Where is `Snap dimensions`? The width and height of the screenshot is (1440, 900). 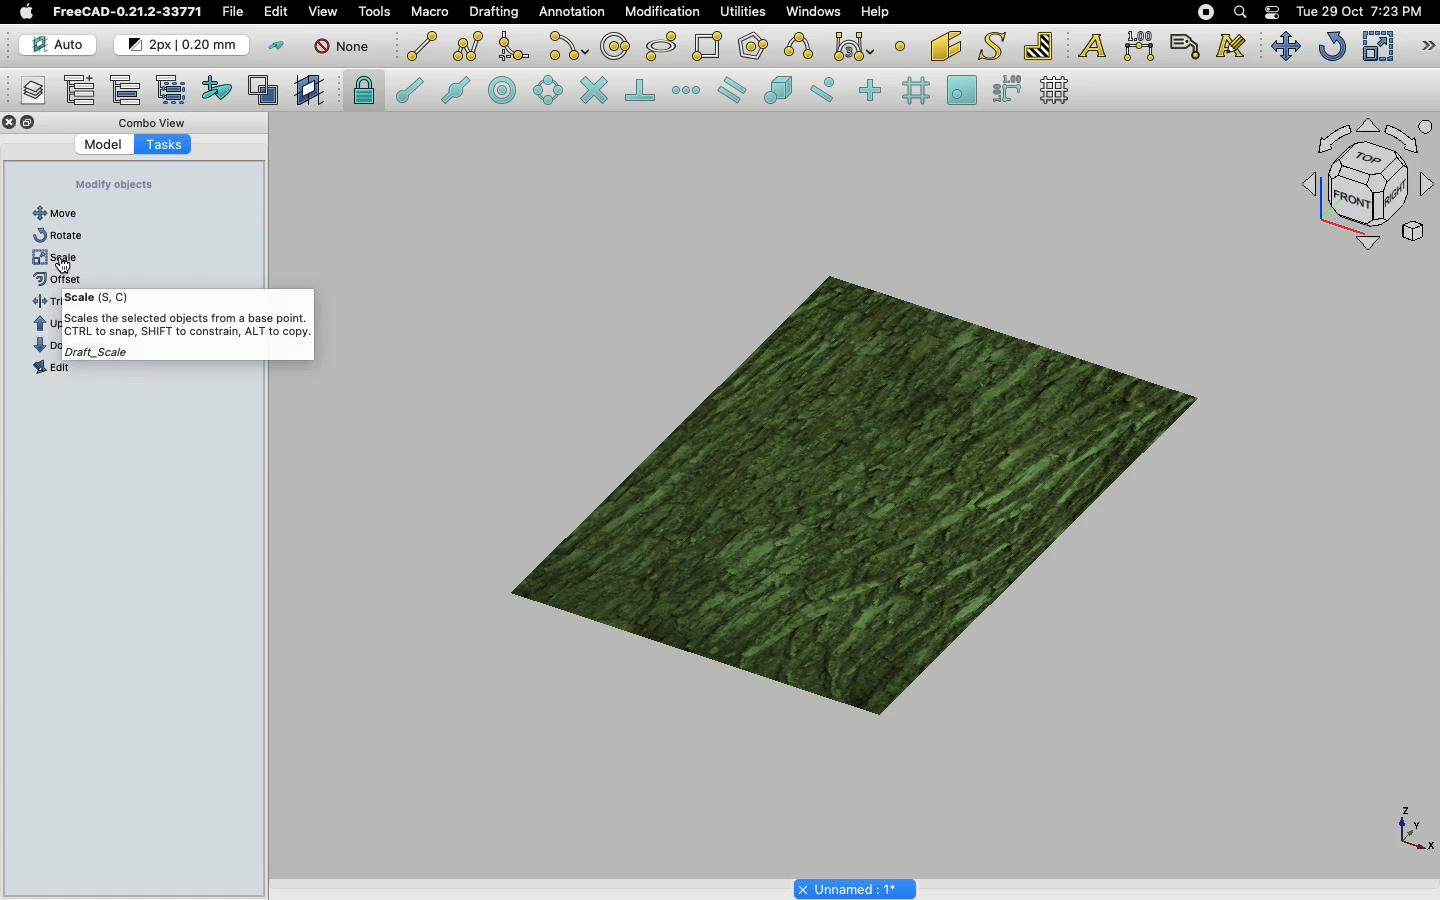 Snap dimensions is located at coordinates (1004, 89).